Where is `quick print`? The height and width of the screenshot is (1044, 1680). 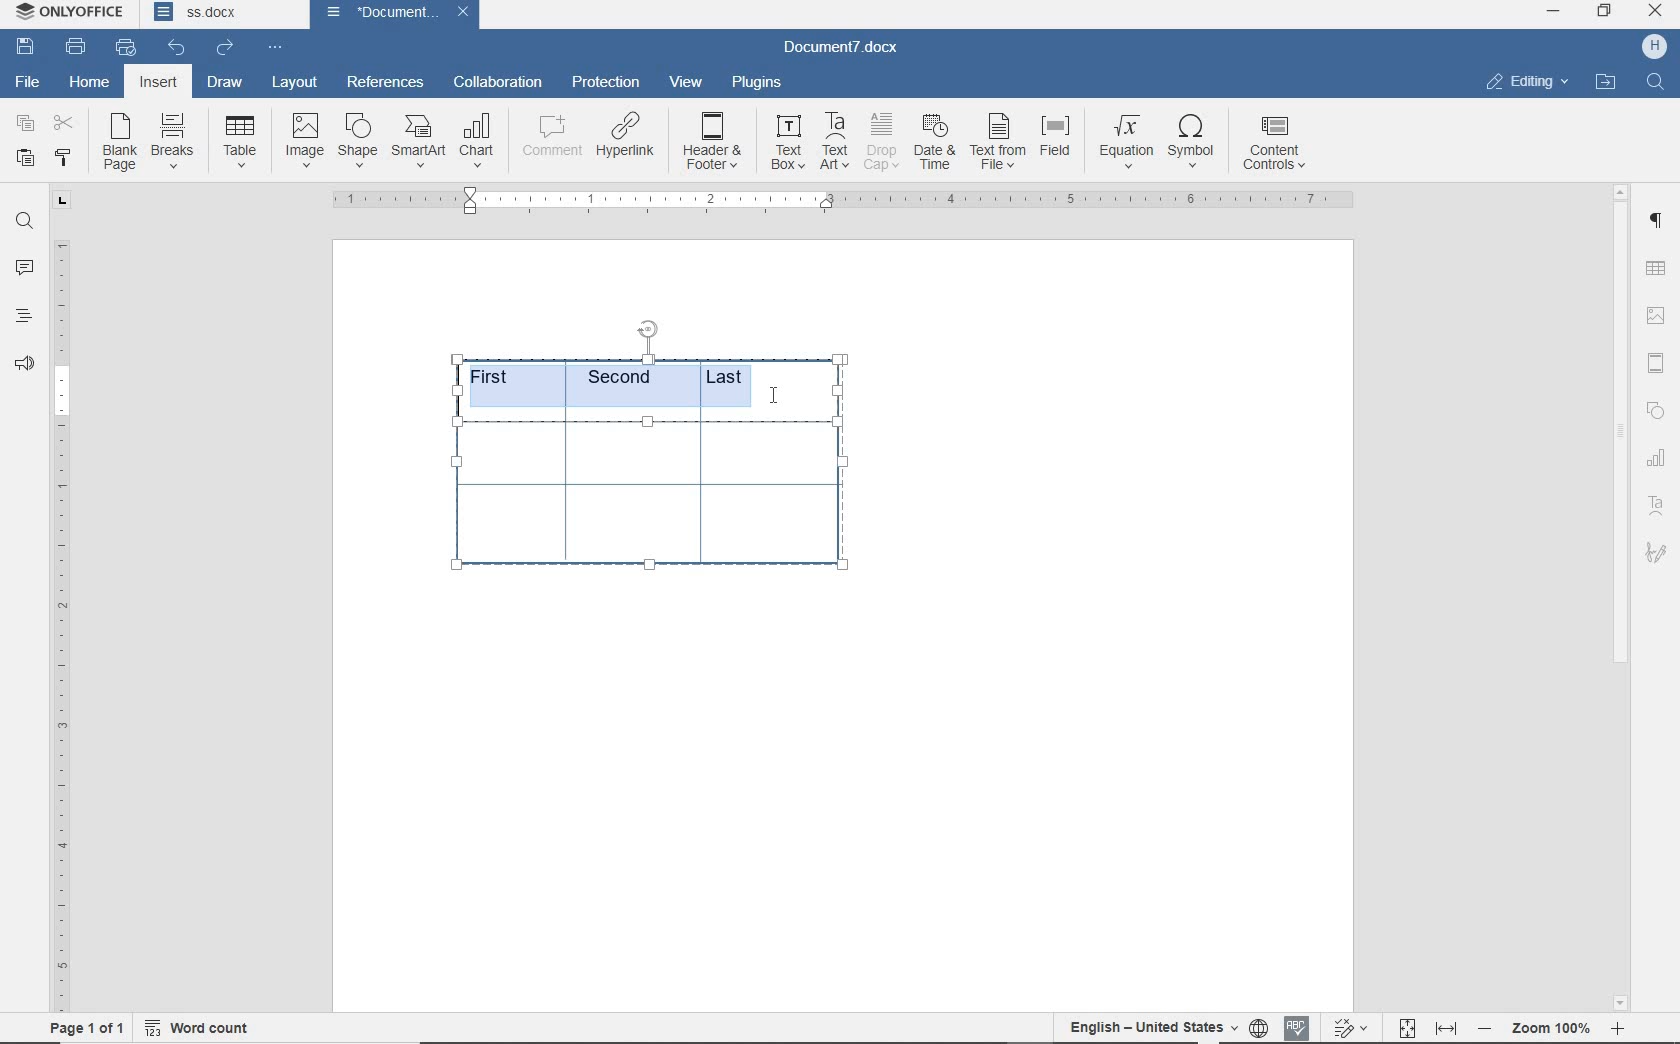
quick print is located at coordinates (125, 48).